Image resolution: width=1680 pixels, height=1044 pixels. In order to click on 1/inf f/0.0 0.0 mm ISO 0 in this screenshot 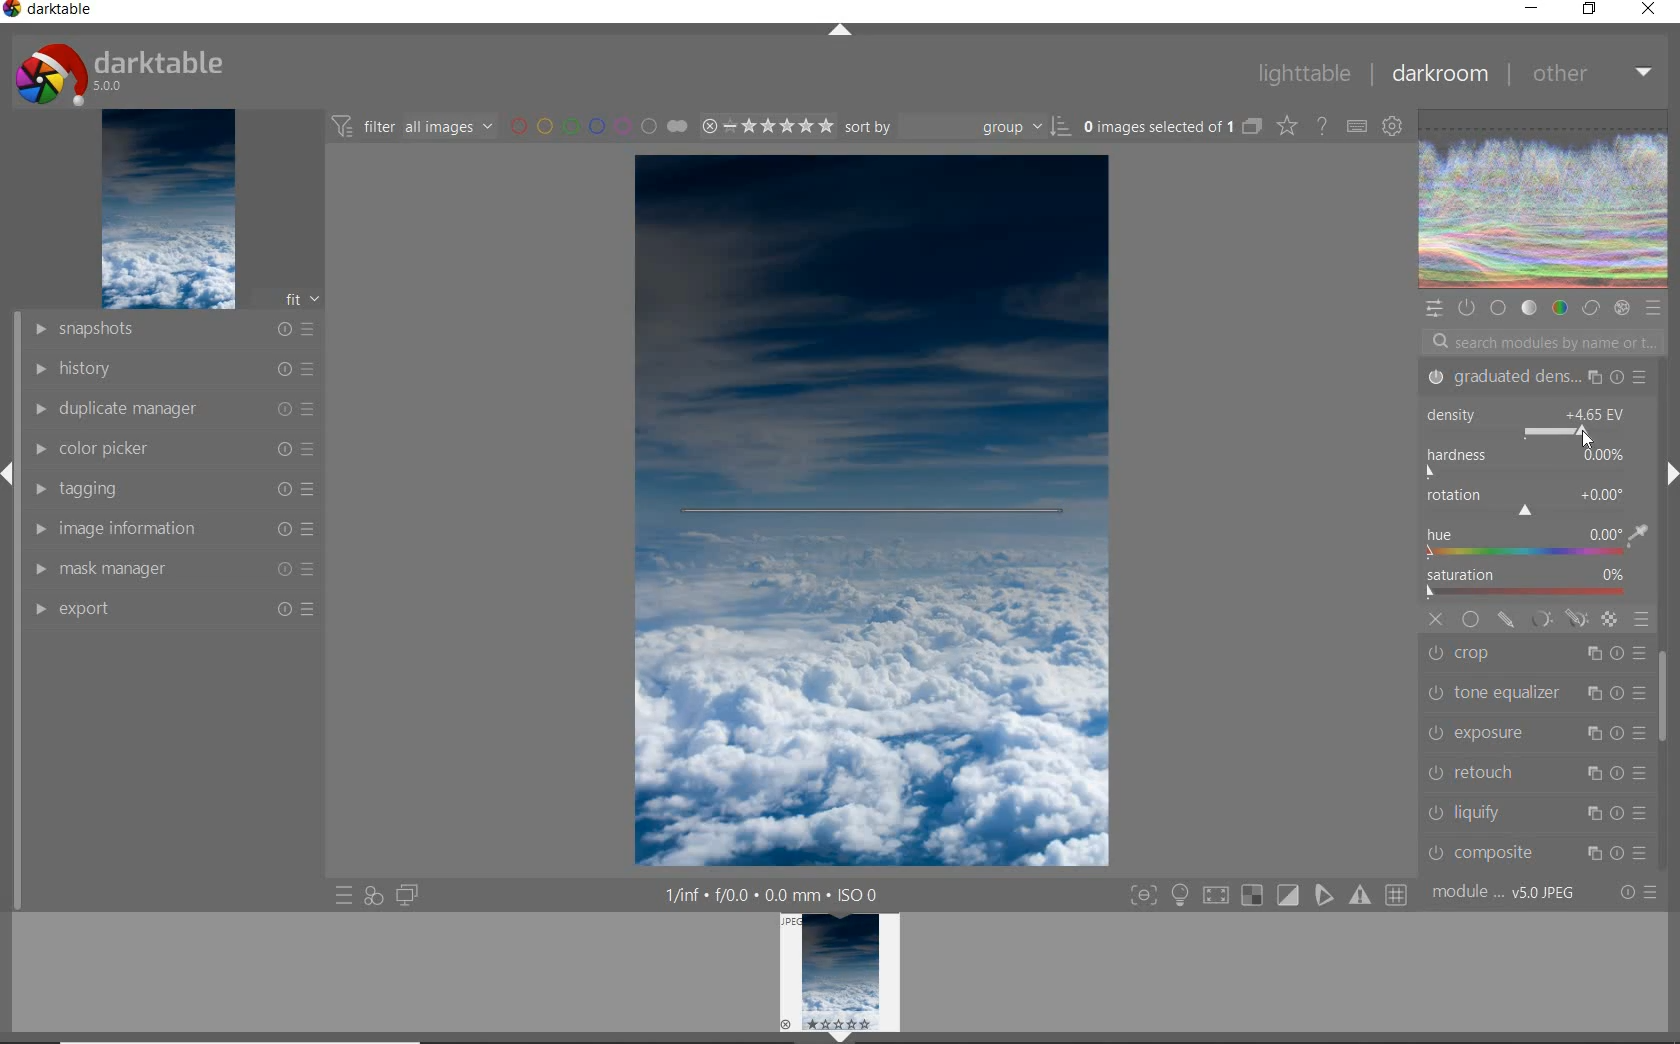, I will do `click(776, 893)`.